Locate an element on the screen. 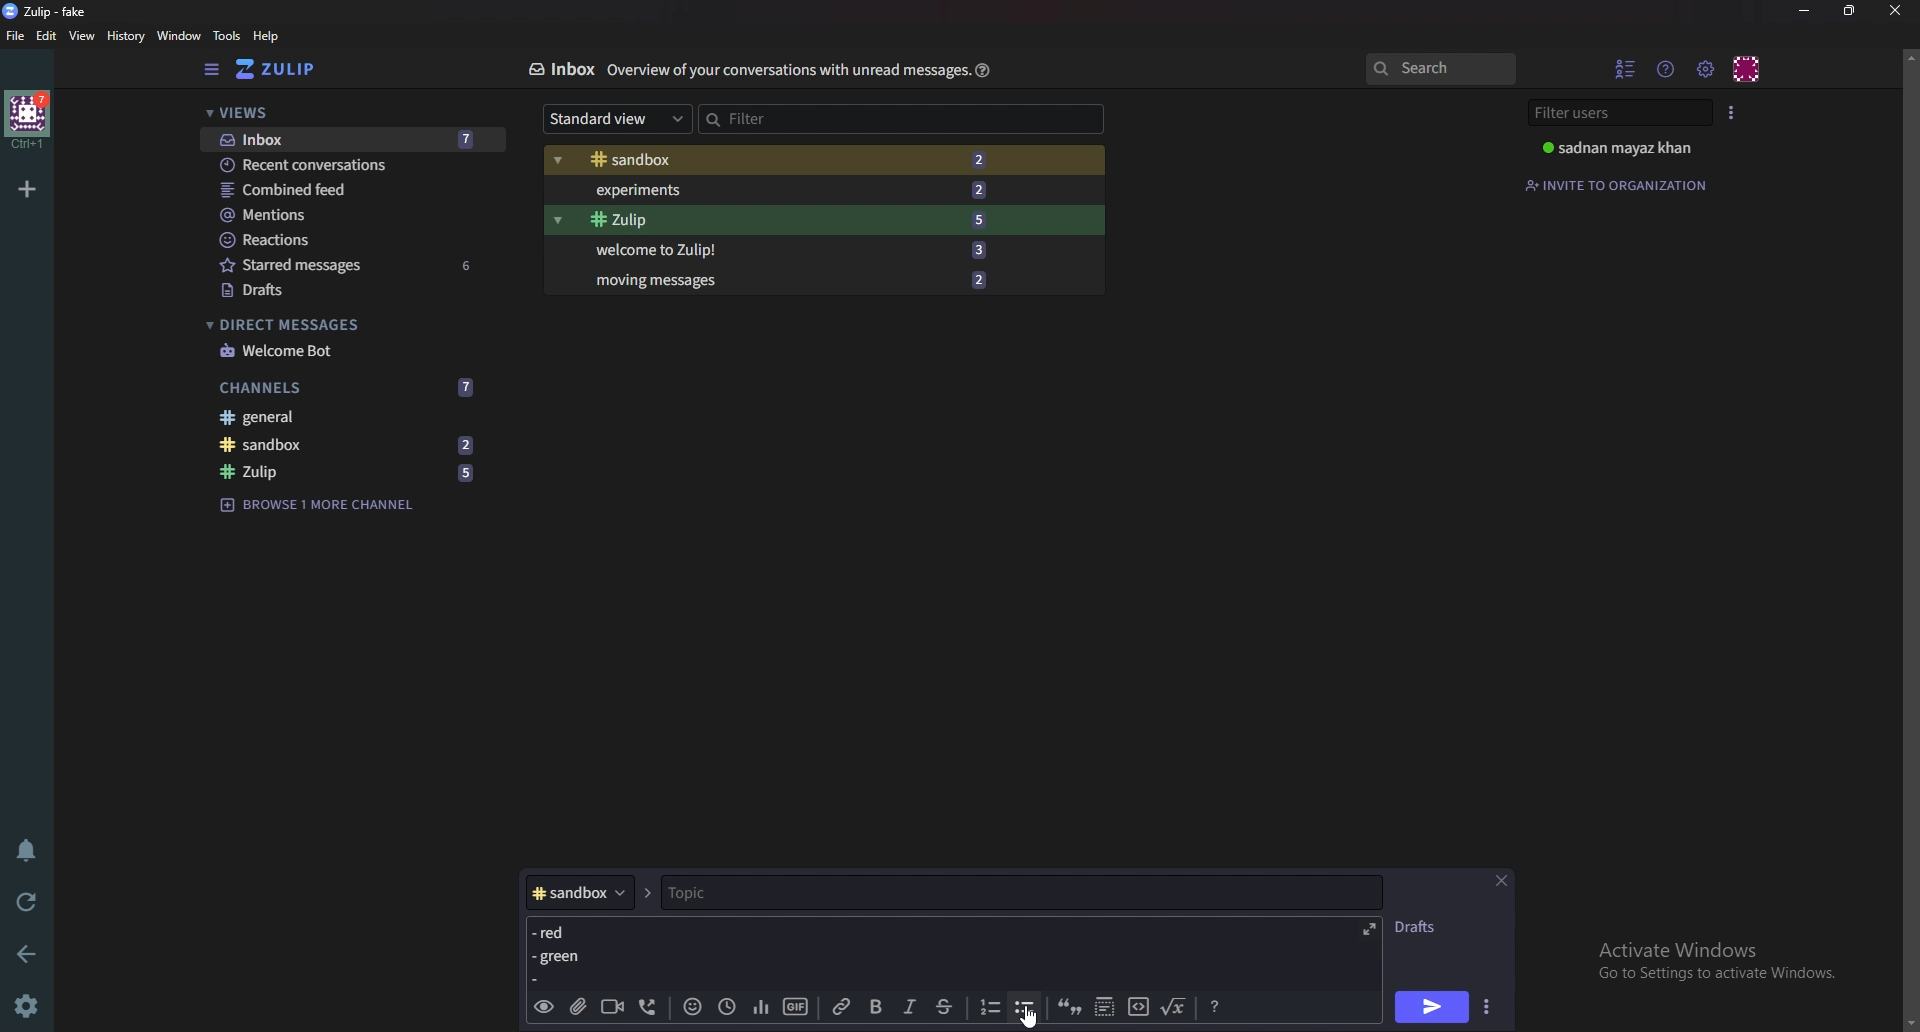  Invite to organization is located at coordinates (1619, 185).